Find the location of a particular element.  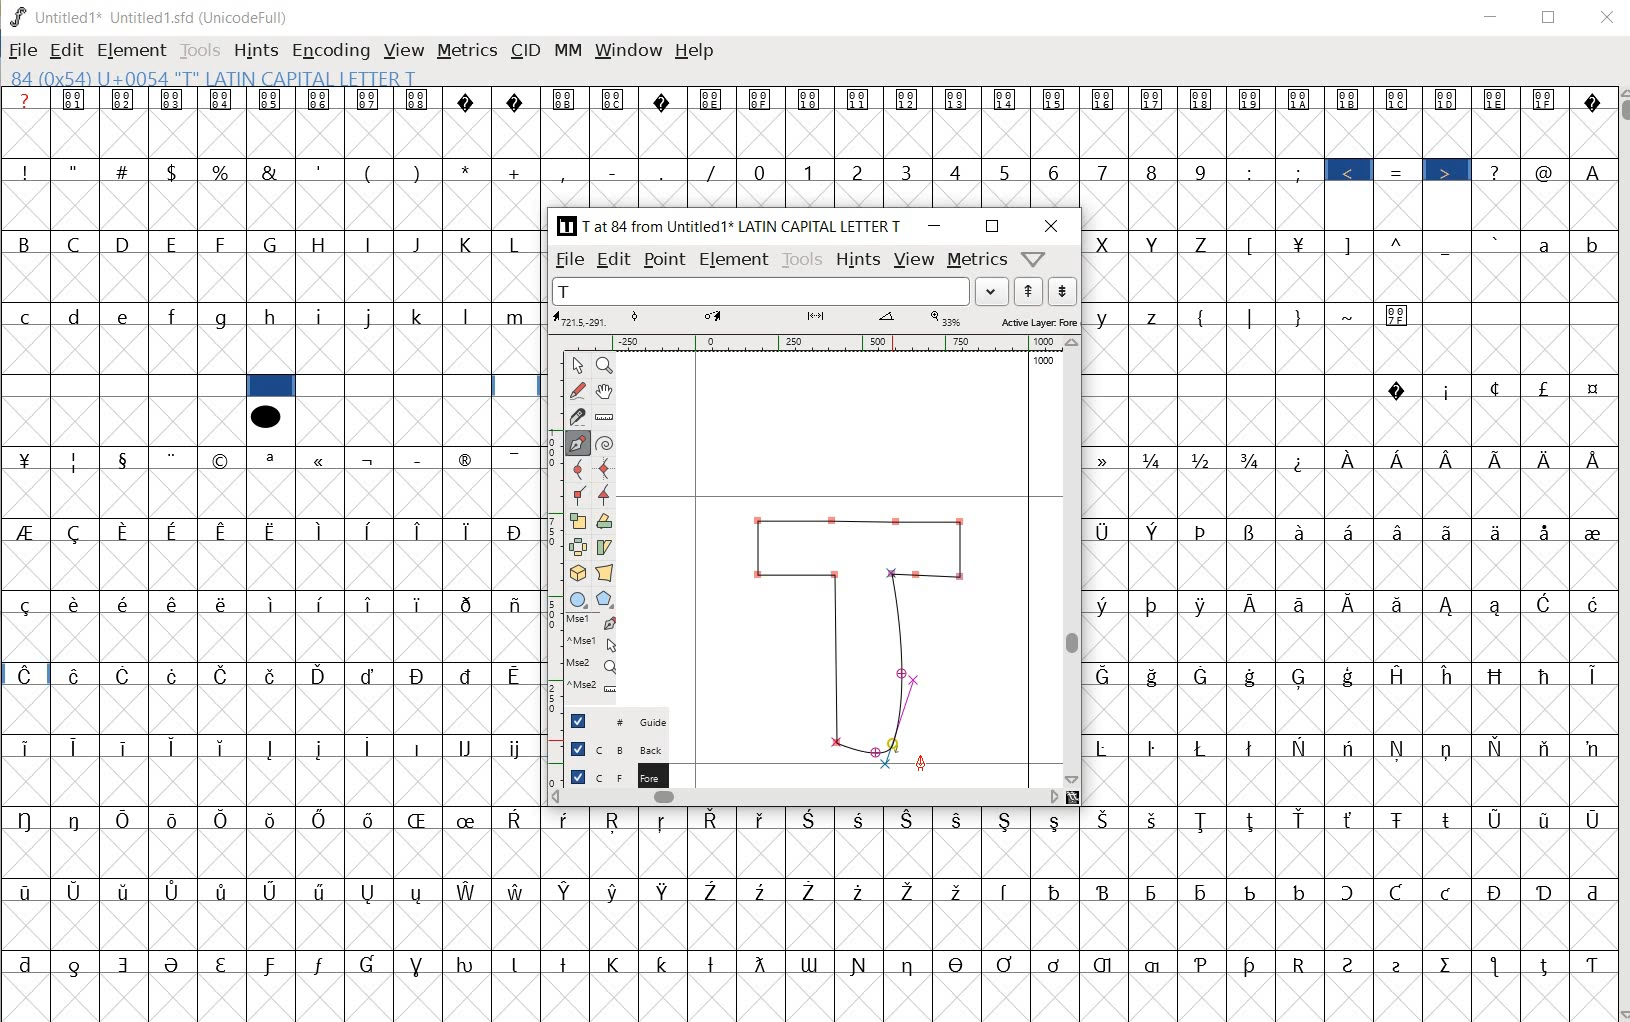

Symbol is located at coordinates (1304, 604).